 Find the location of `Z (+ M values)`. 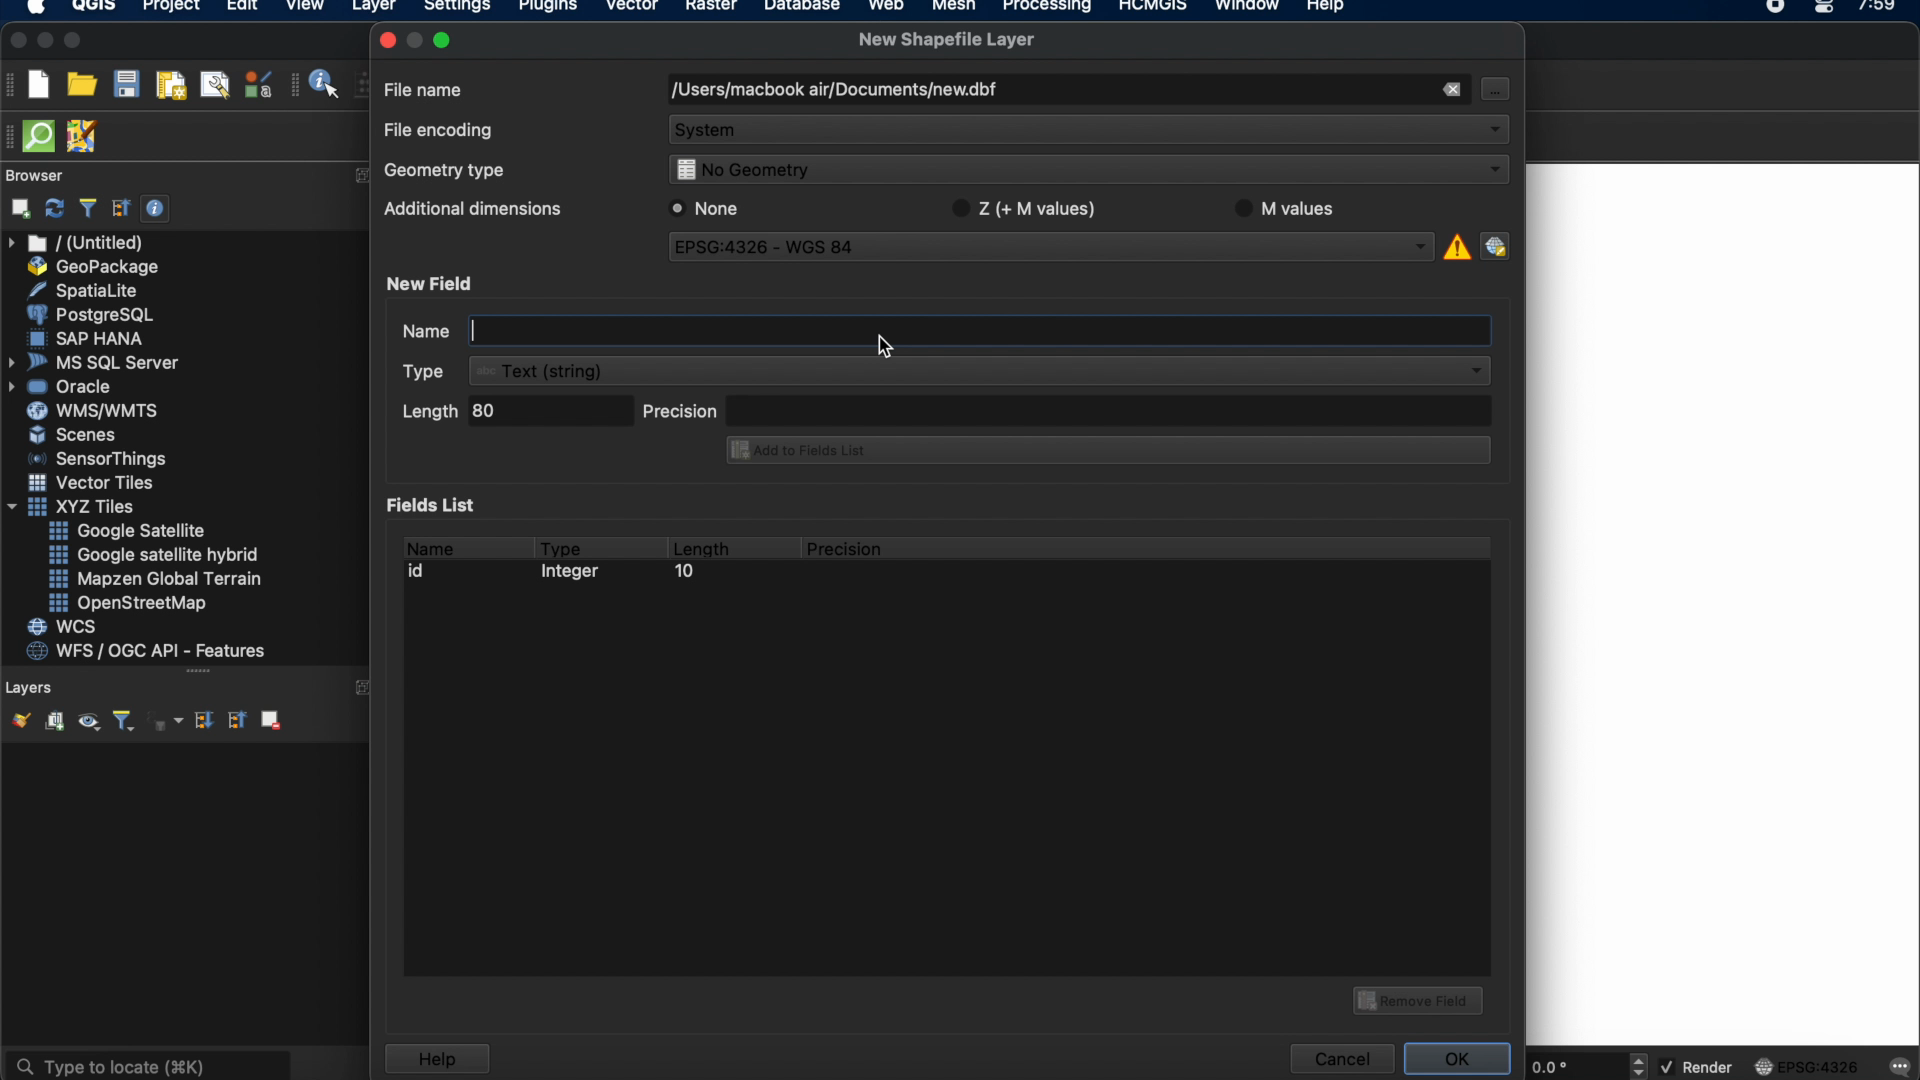

Z (+ M values) is located at coordinates (1028, 206).